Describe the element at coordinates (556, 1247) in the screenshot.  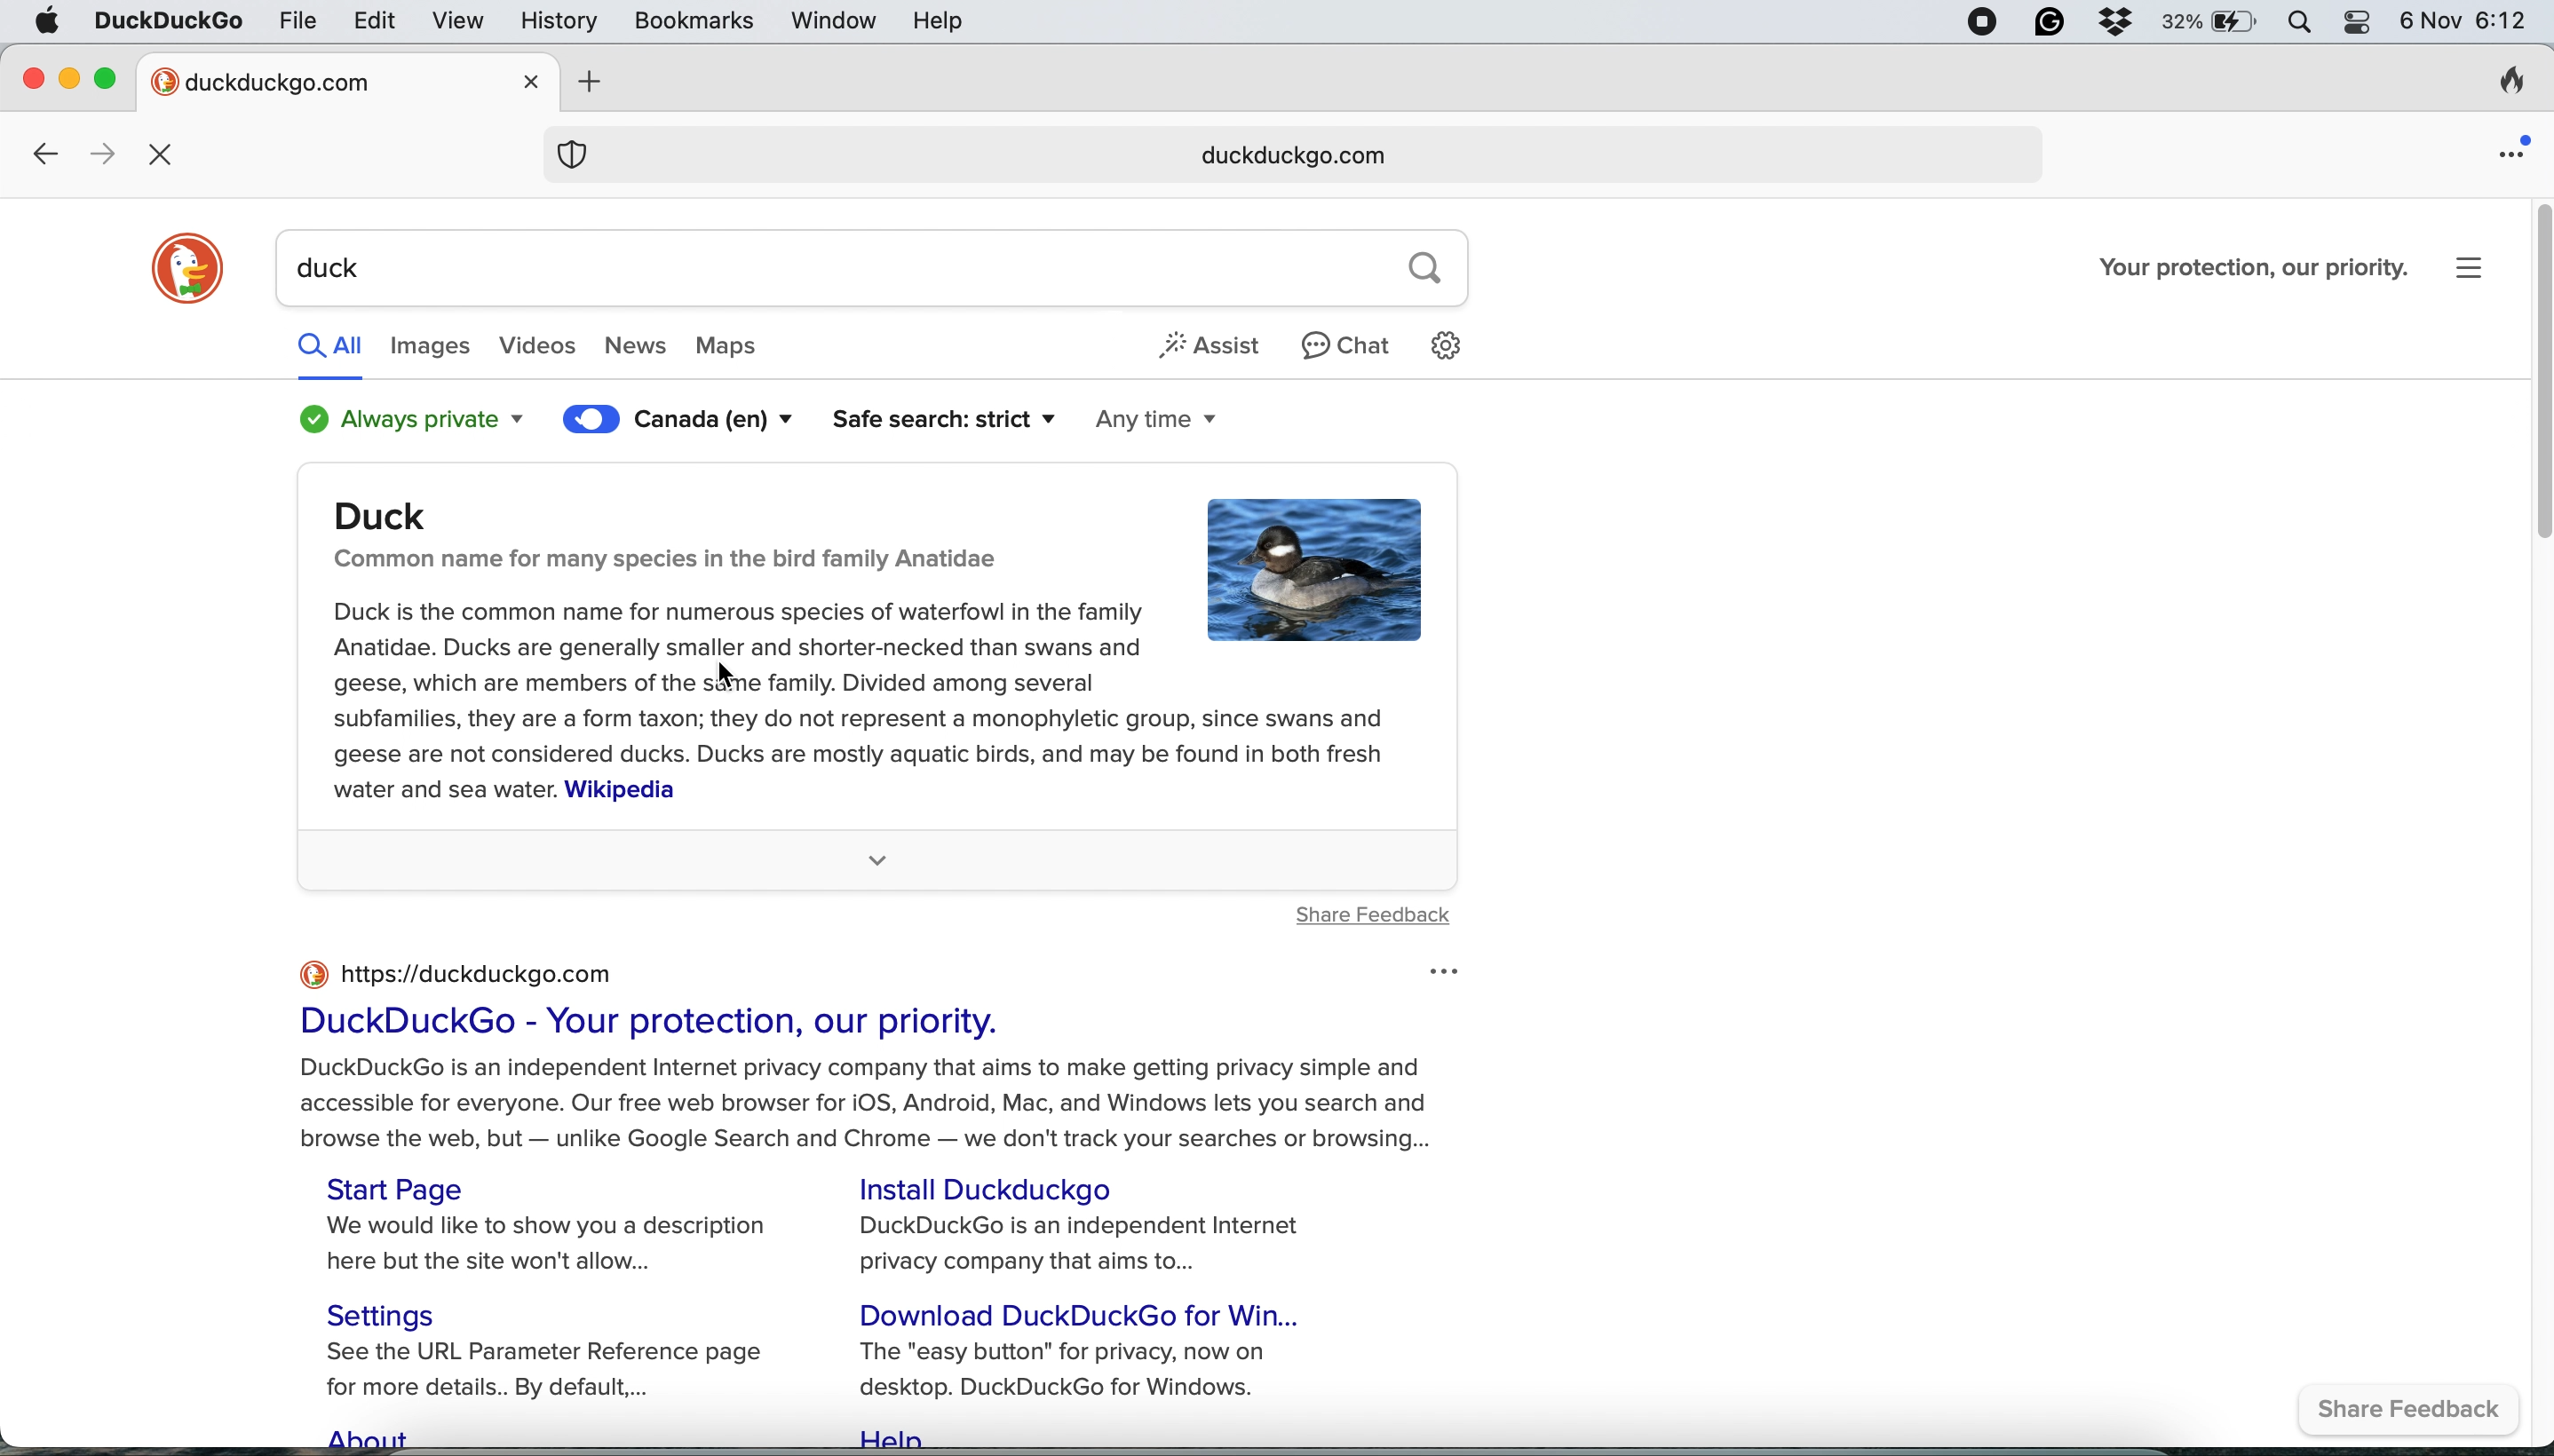
I see `We would like to show you a description
here but the site won't allow...` at that location.